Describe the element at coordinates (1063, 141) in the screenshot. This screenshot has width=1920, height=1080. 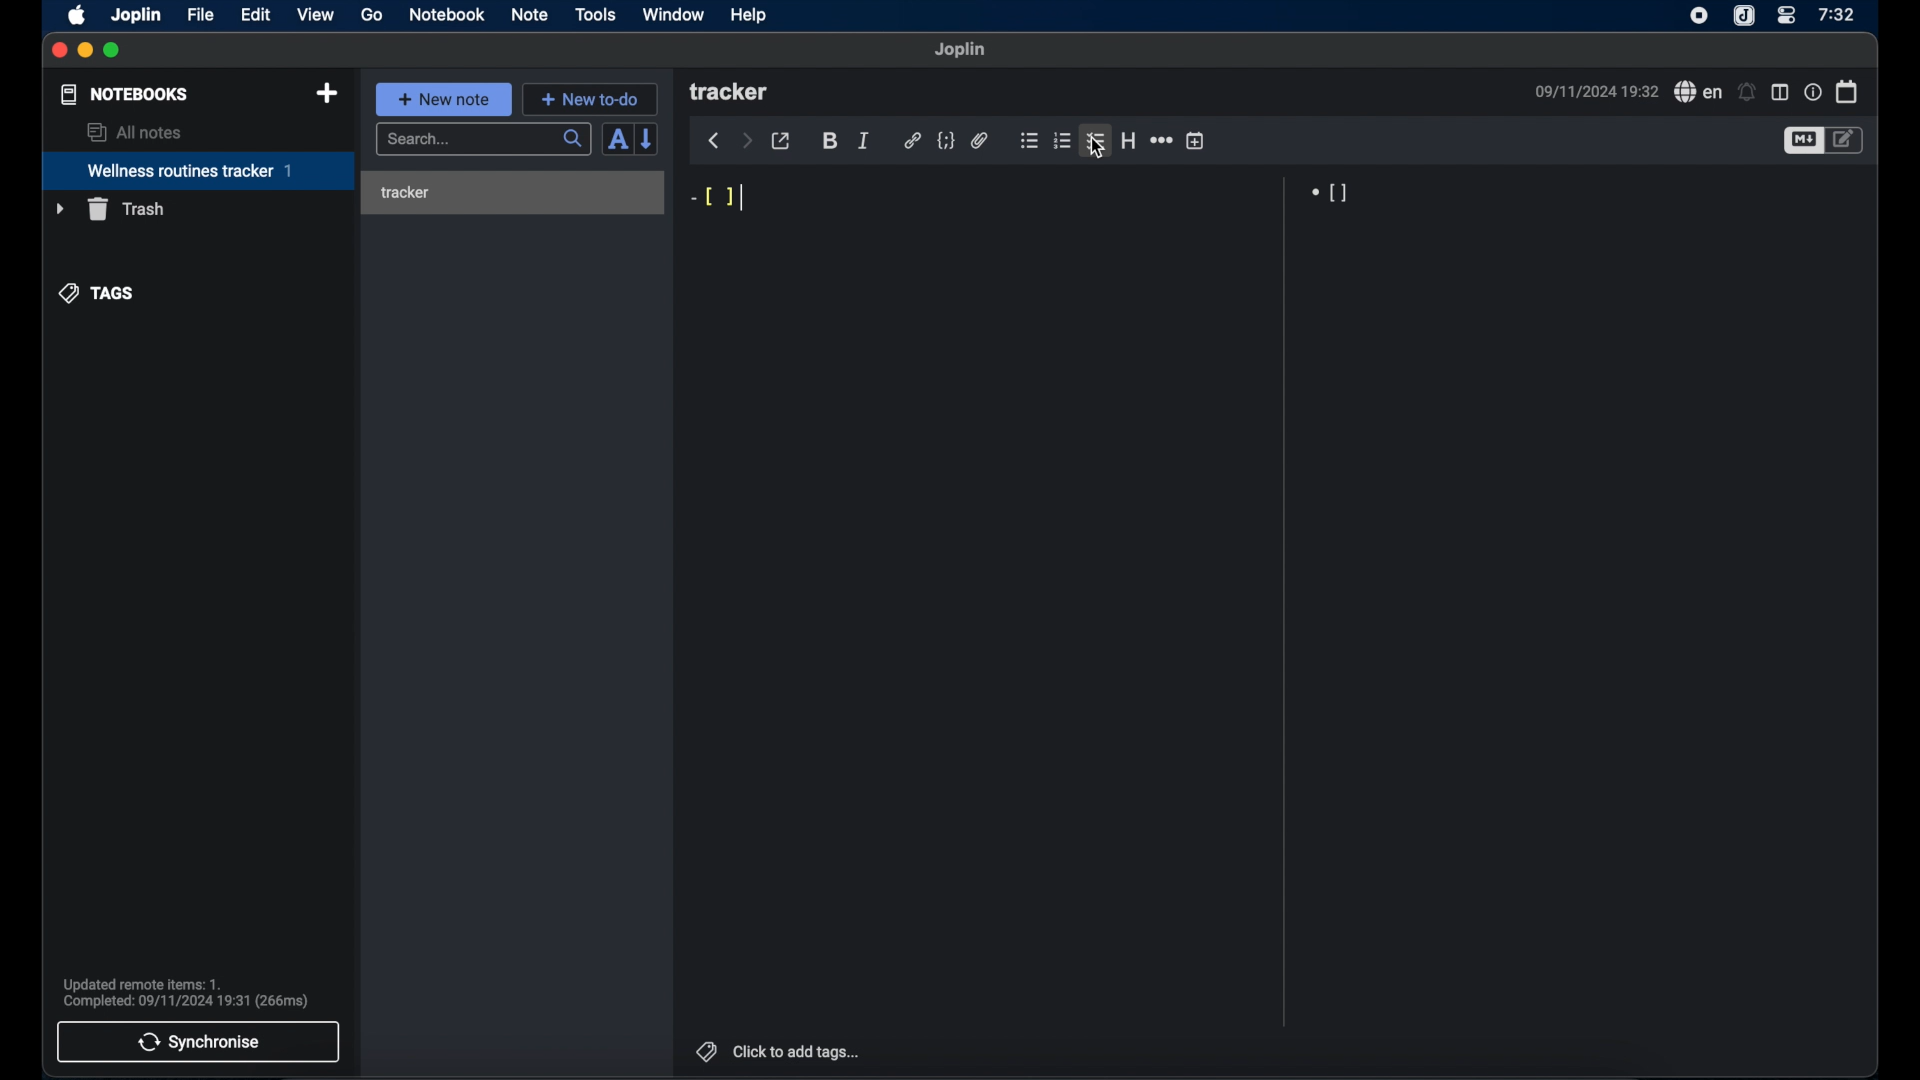
I see `numbered list` at that location.